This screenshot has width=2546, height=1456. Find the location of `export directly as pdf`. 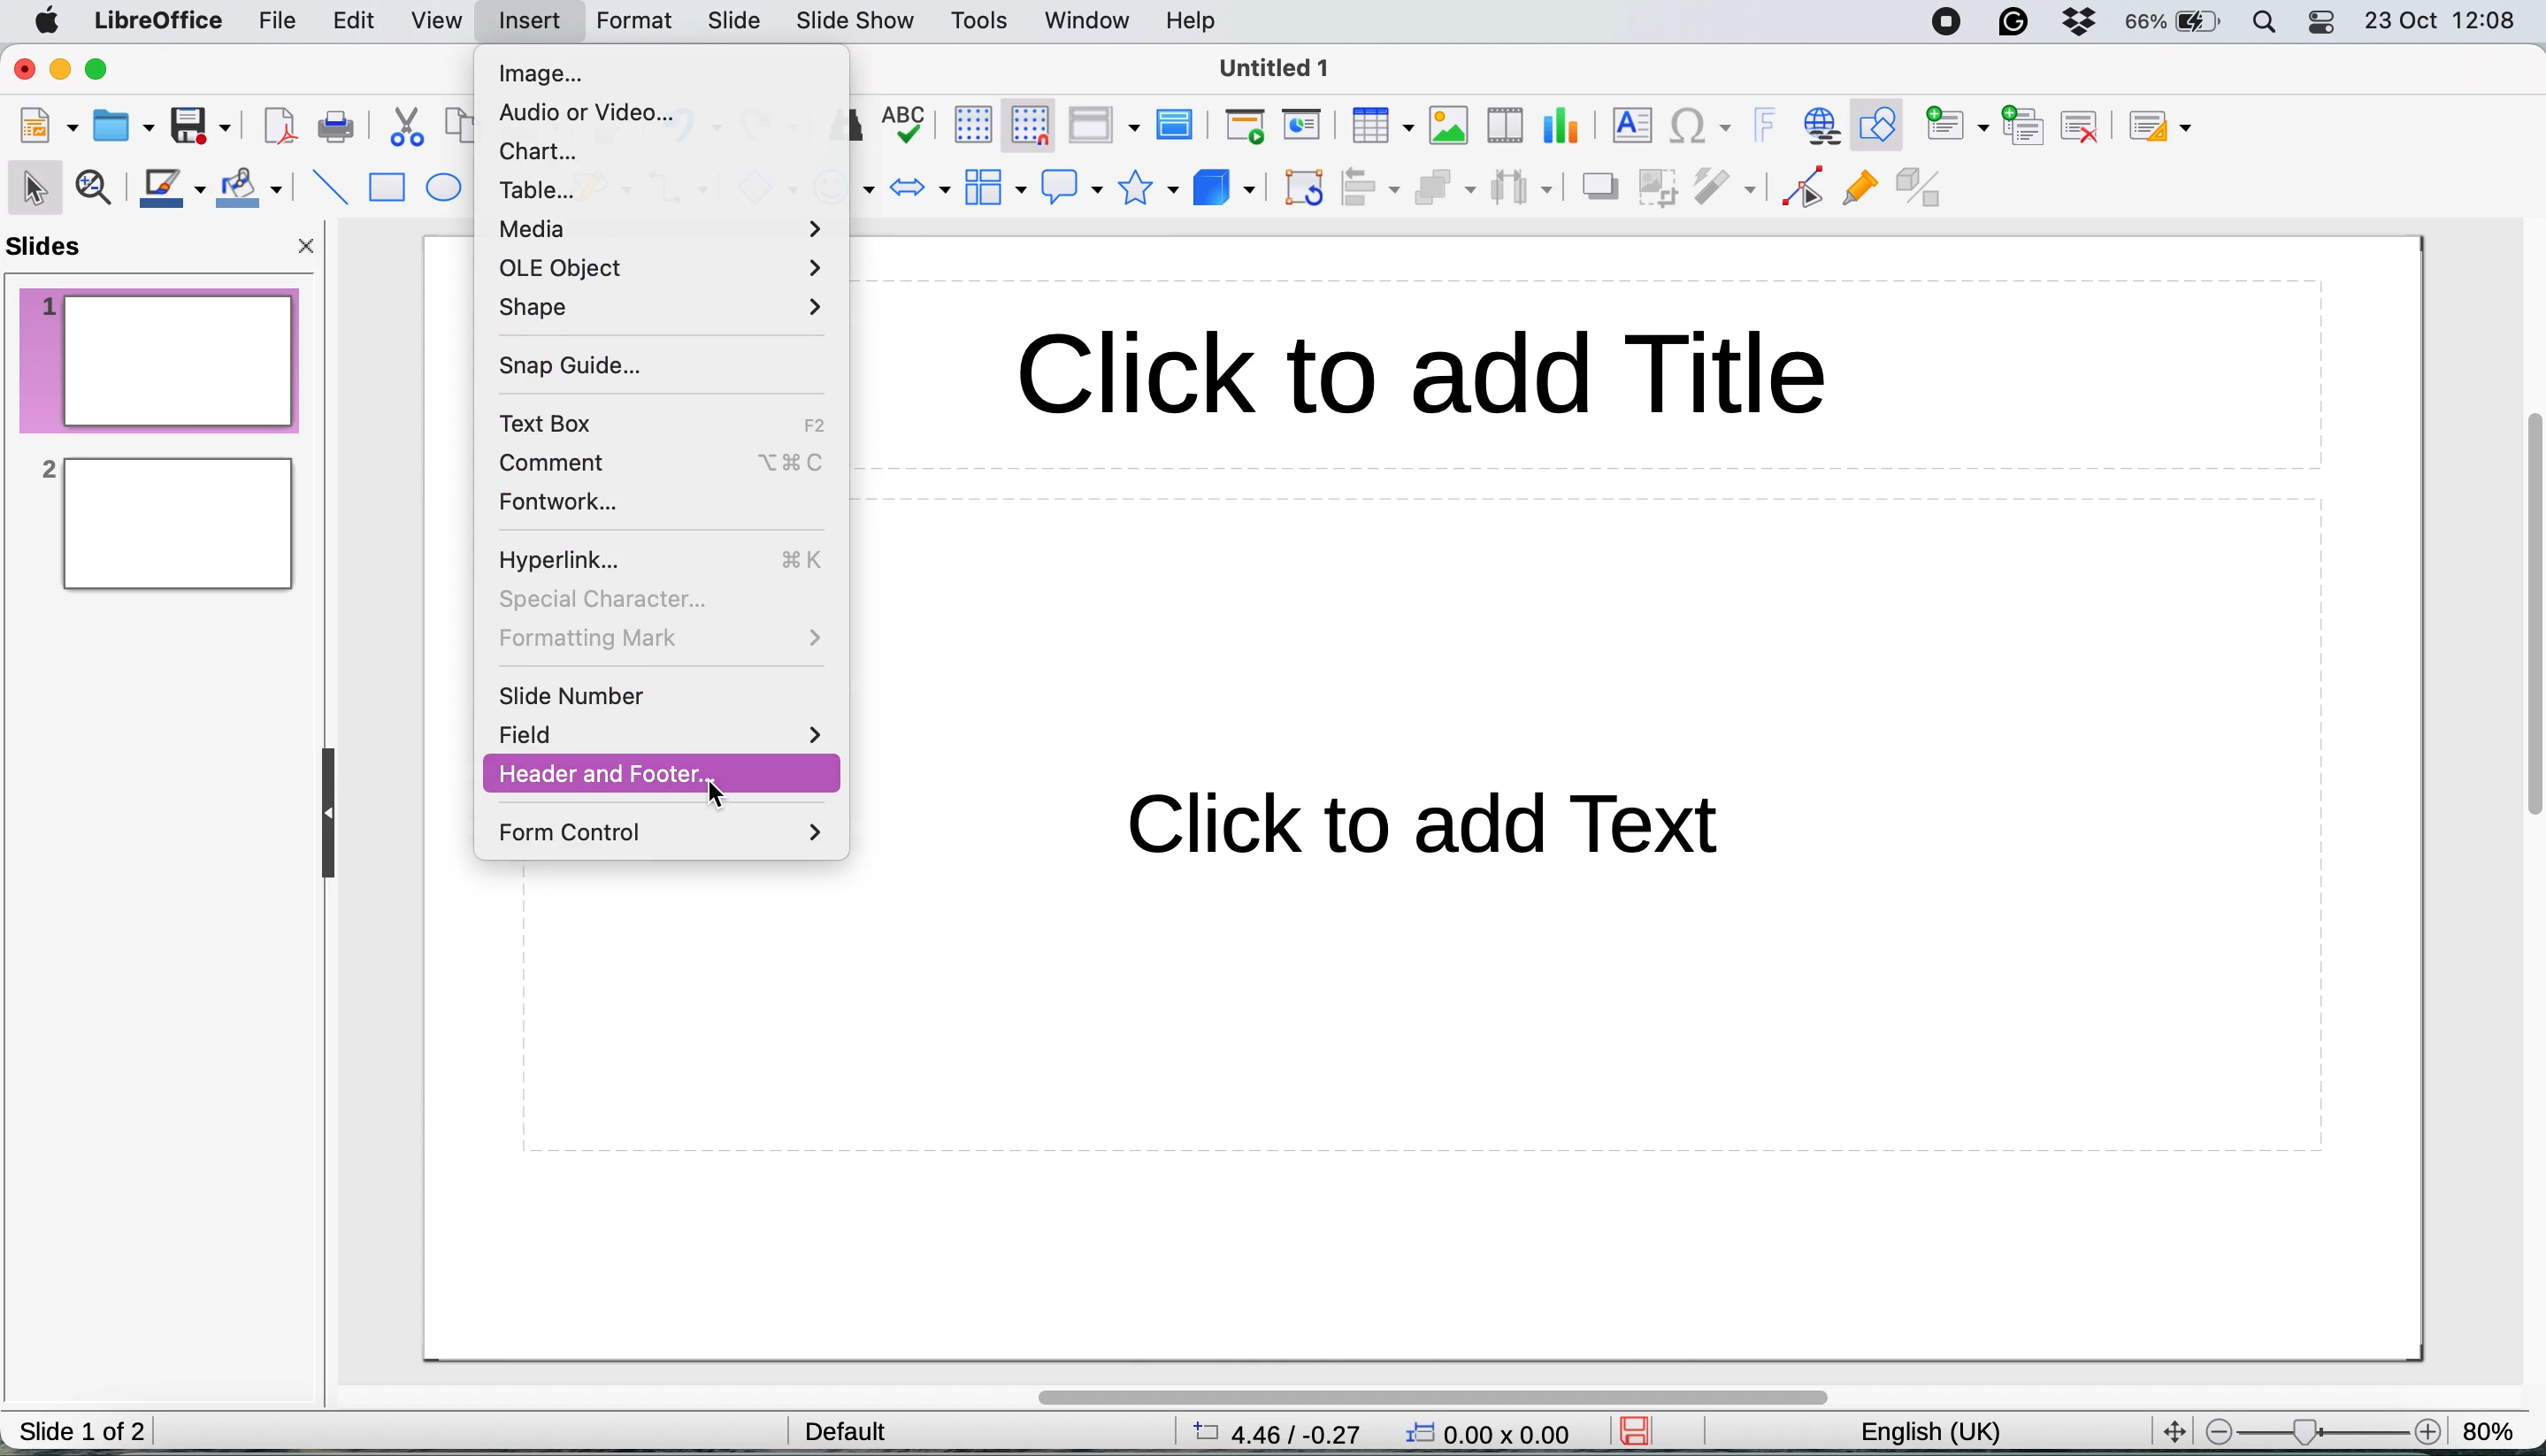

export directly as pdf is located at coordinates (279, 129).